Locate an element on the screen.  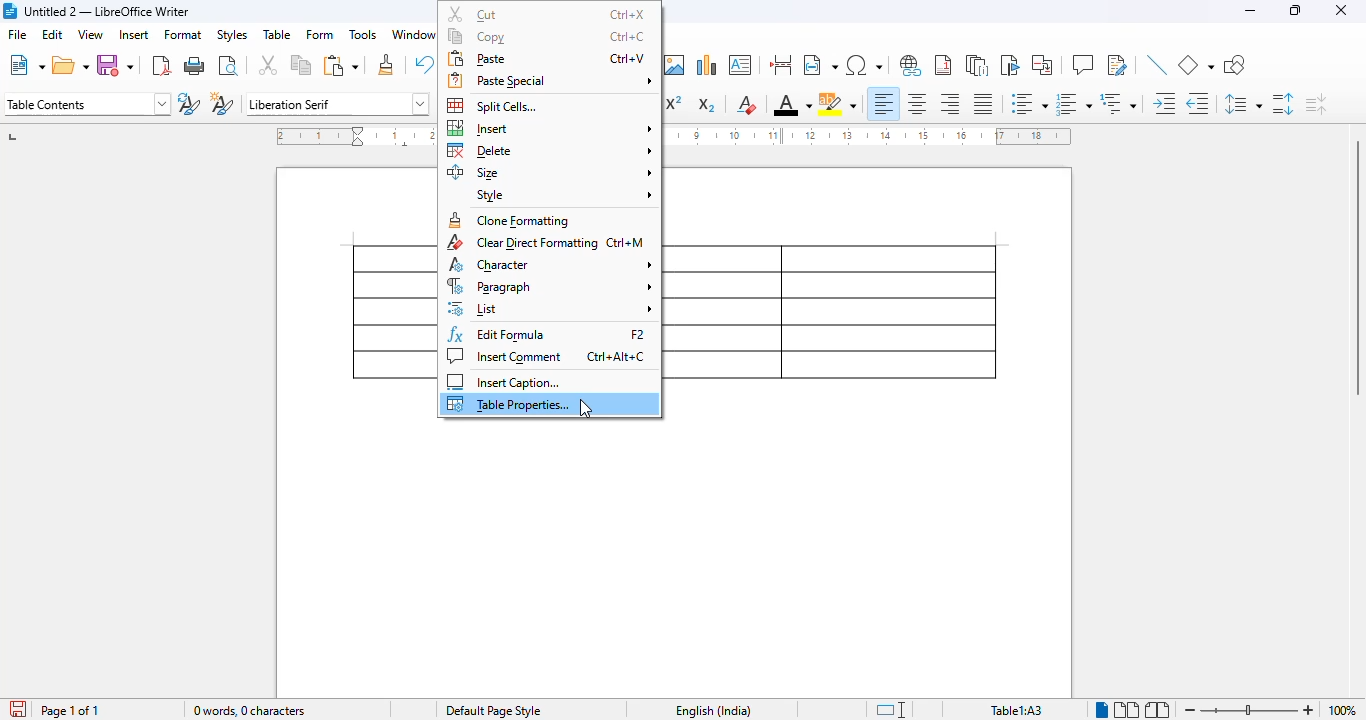
format is located at coordinates (184, 34).